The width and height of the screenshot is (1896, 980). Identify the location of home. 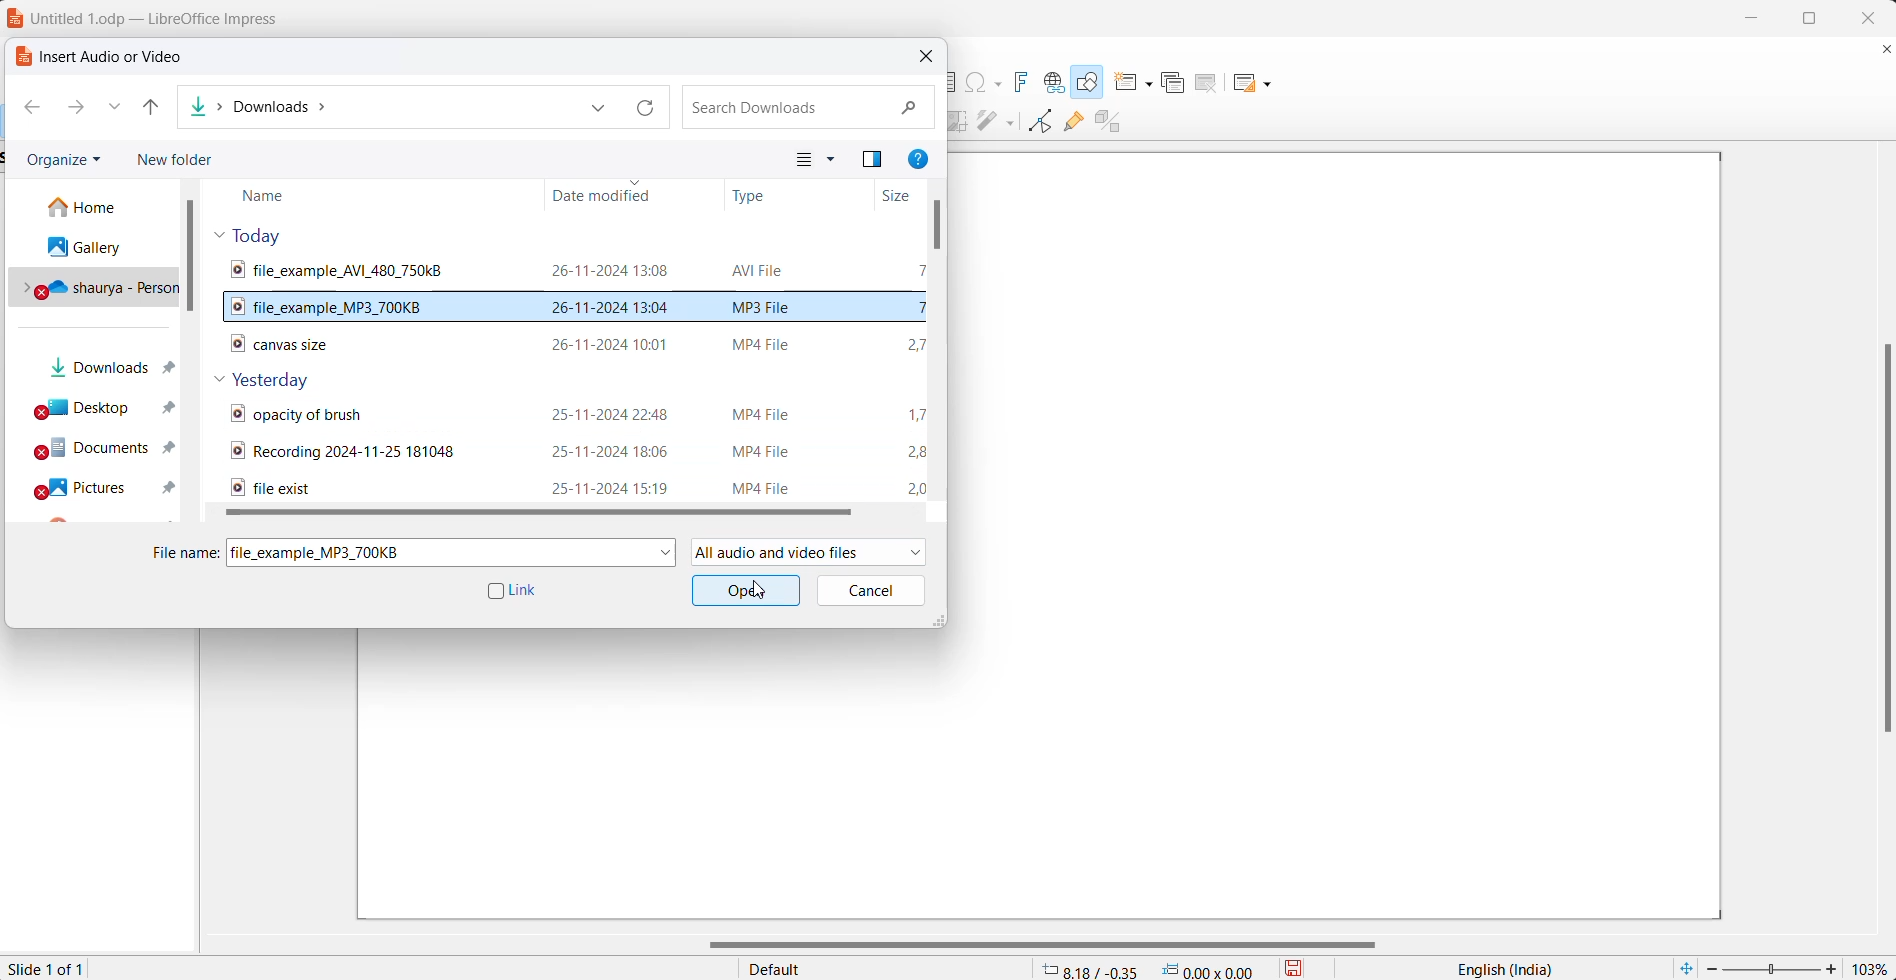
(98, 206).